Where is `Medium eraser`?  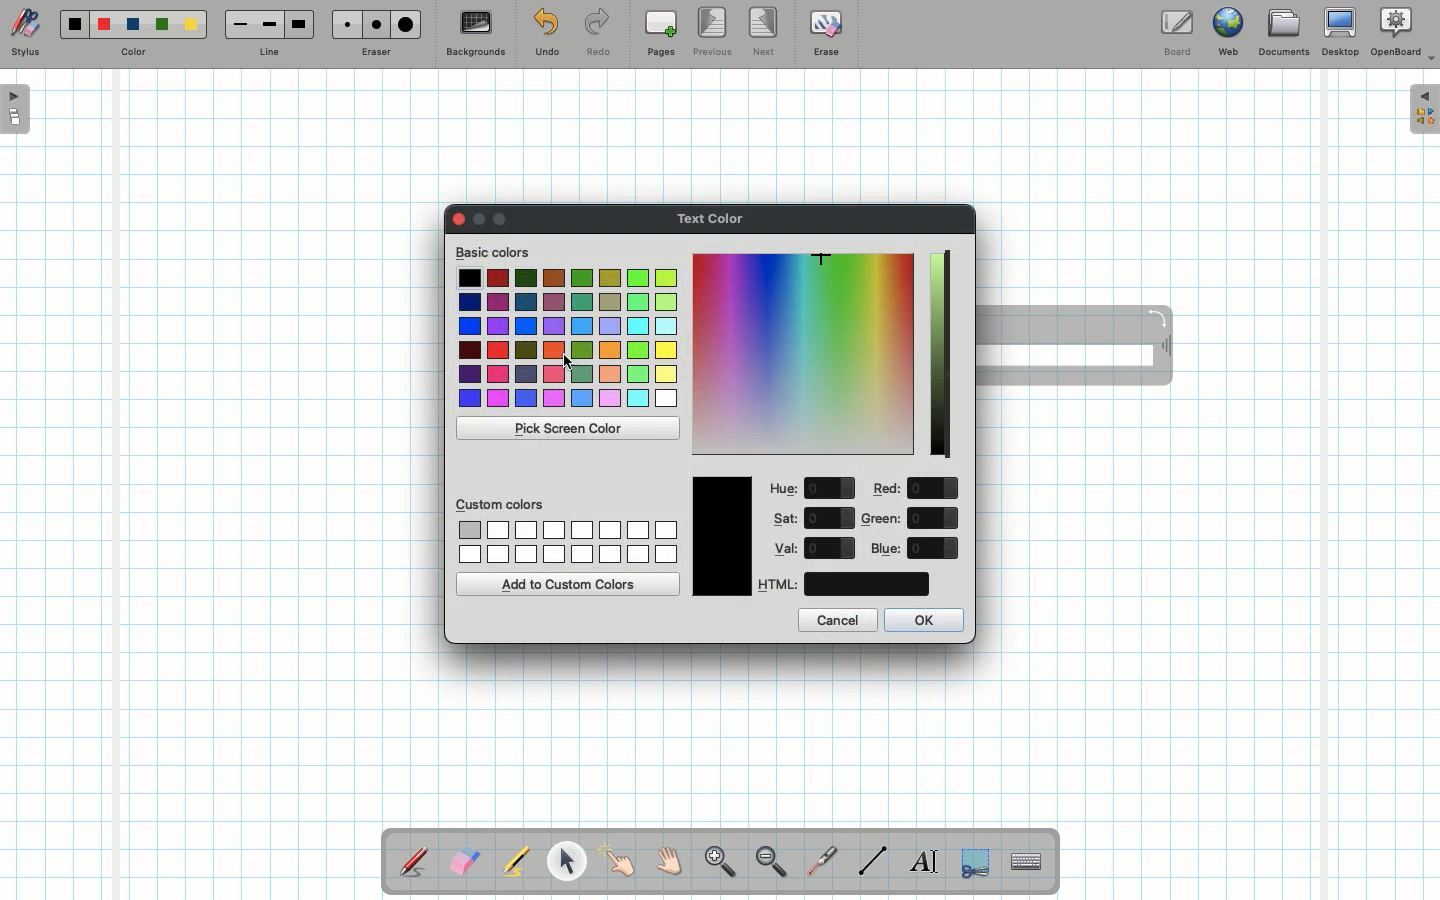 Medium eraser is located at coordinates (373, 24).